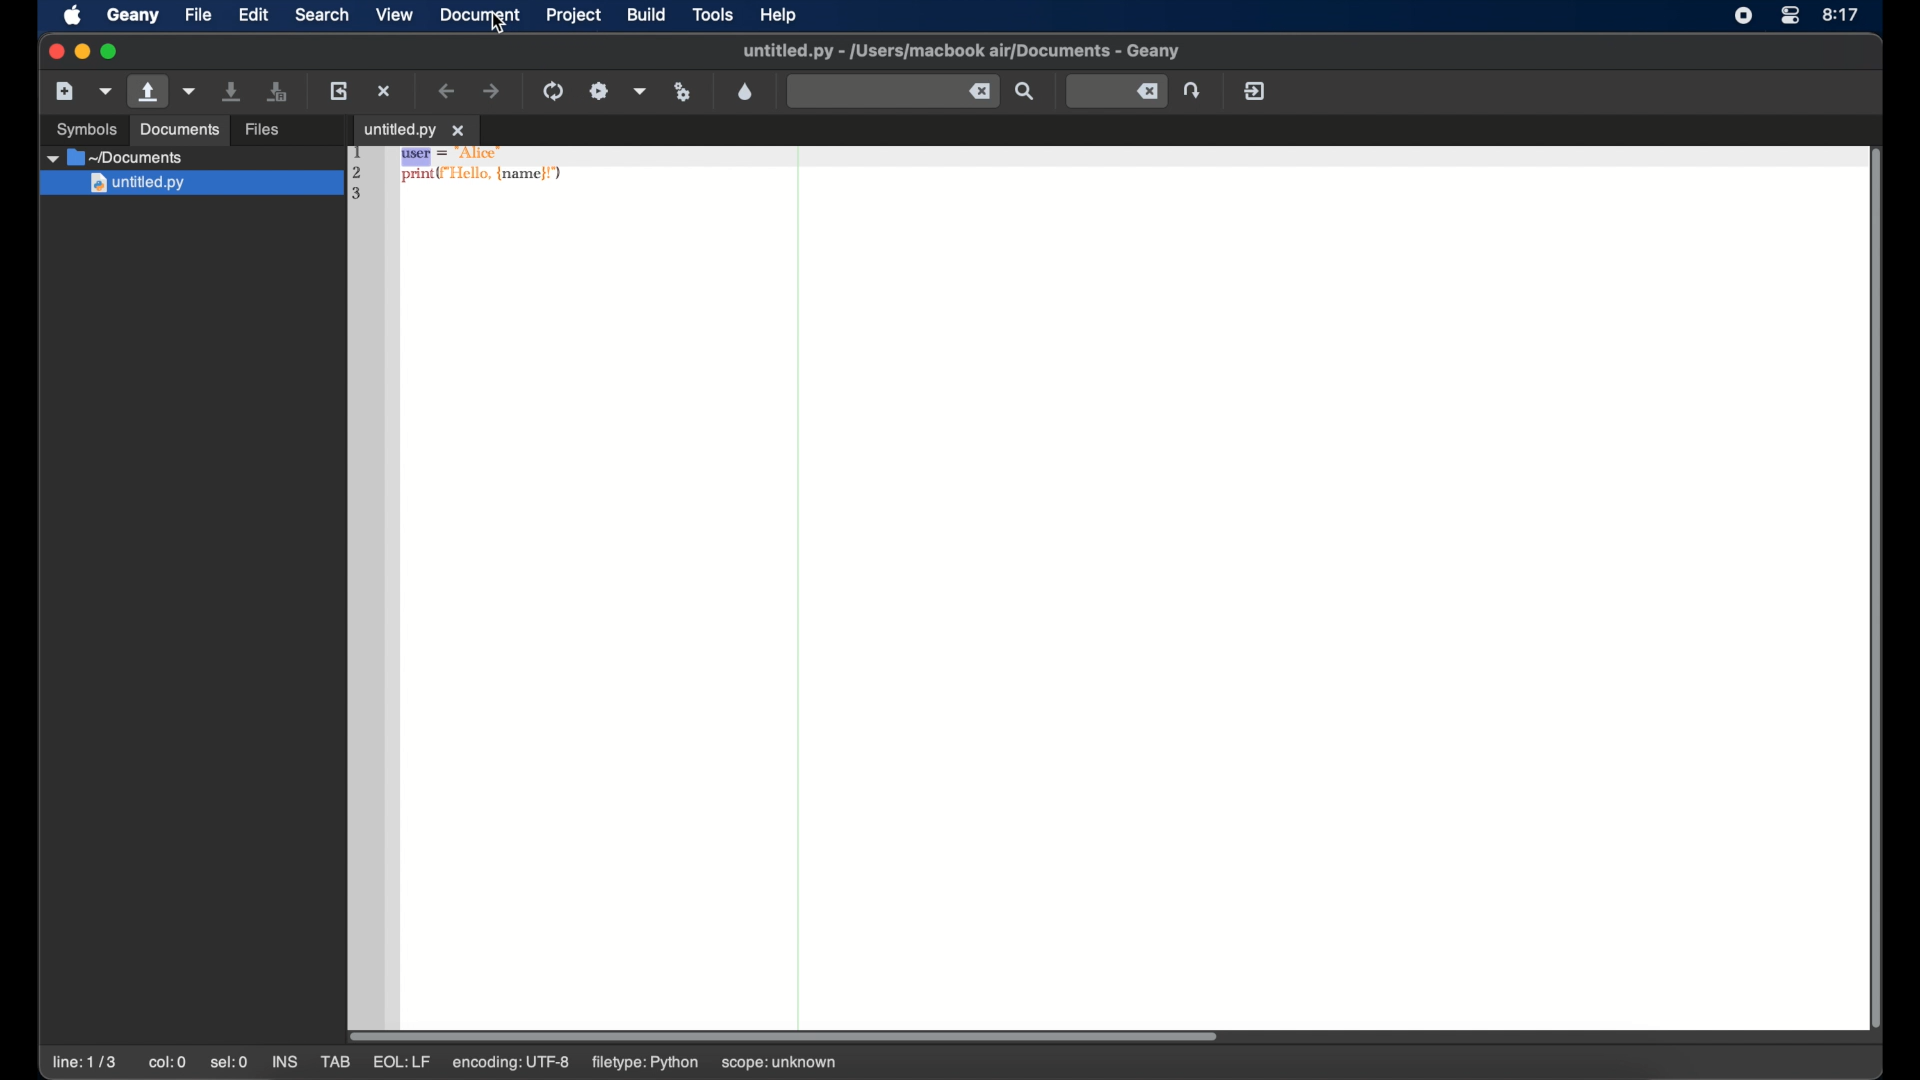 This screenshot has height=1080, width=1920. Describe the element at coordinates (232, 91) in the screenshot. I see `save the current file` at that location.